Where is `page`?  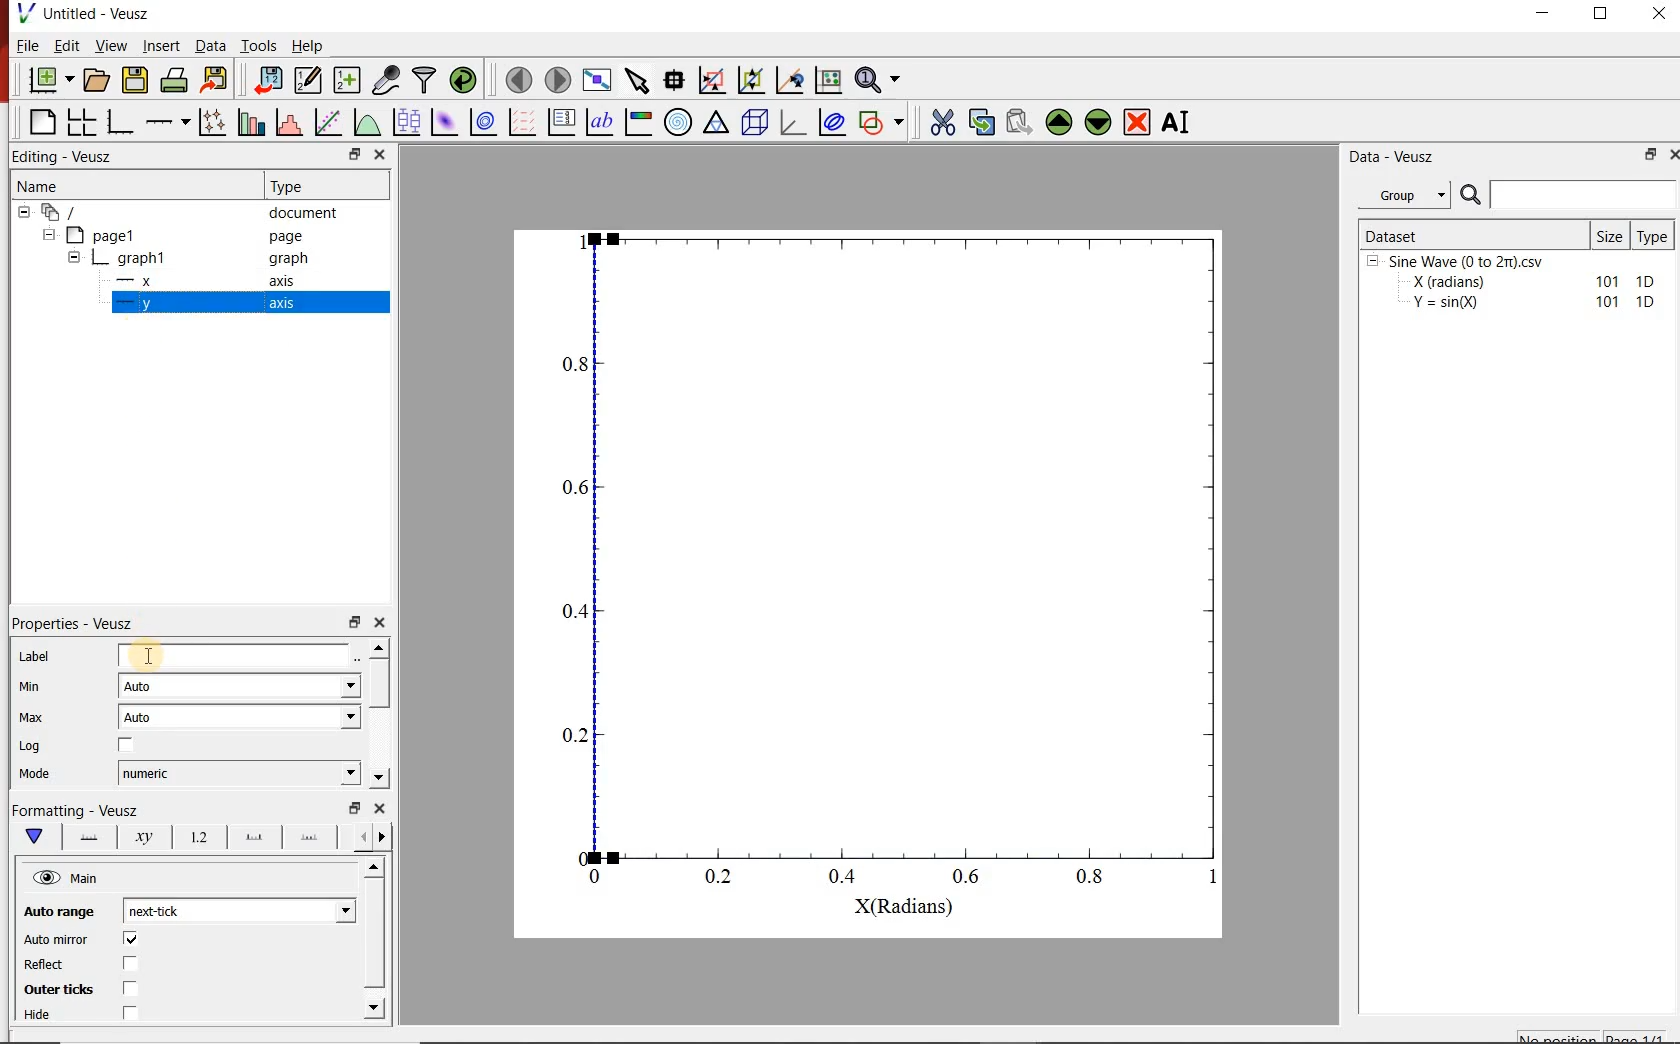
page is located at coordinates (286, 237).